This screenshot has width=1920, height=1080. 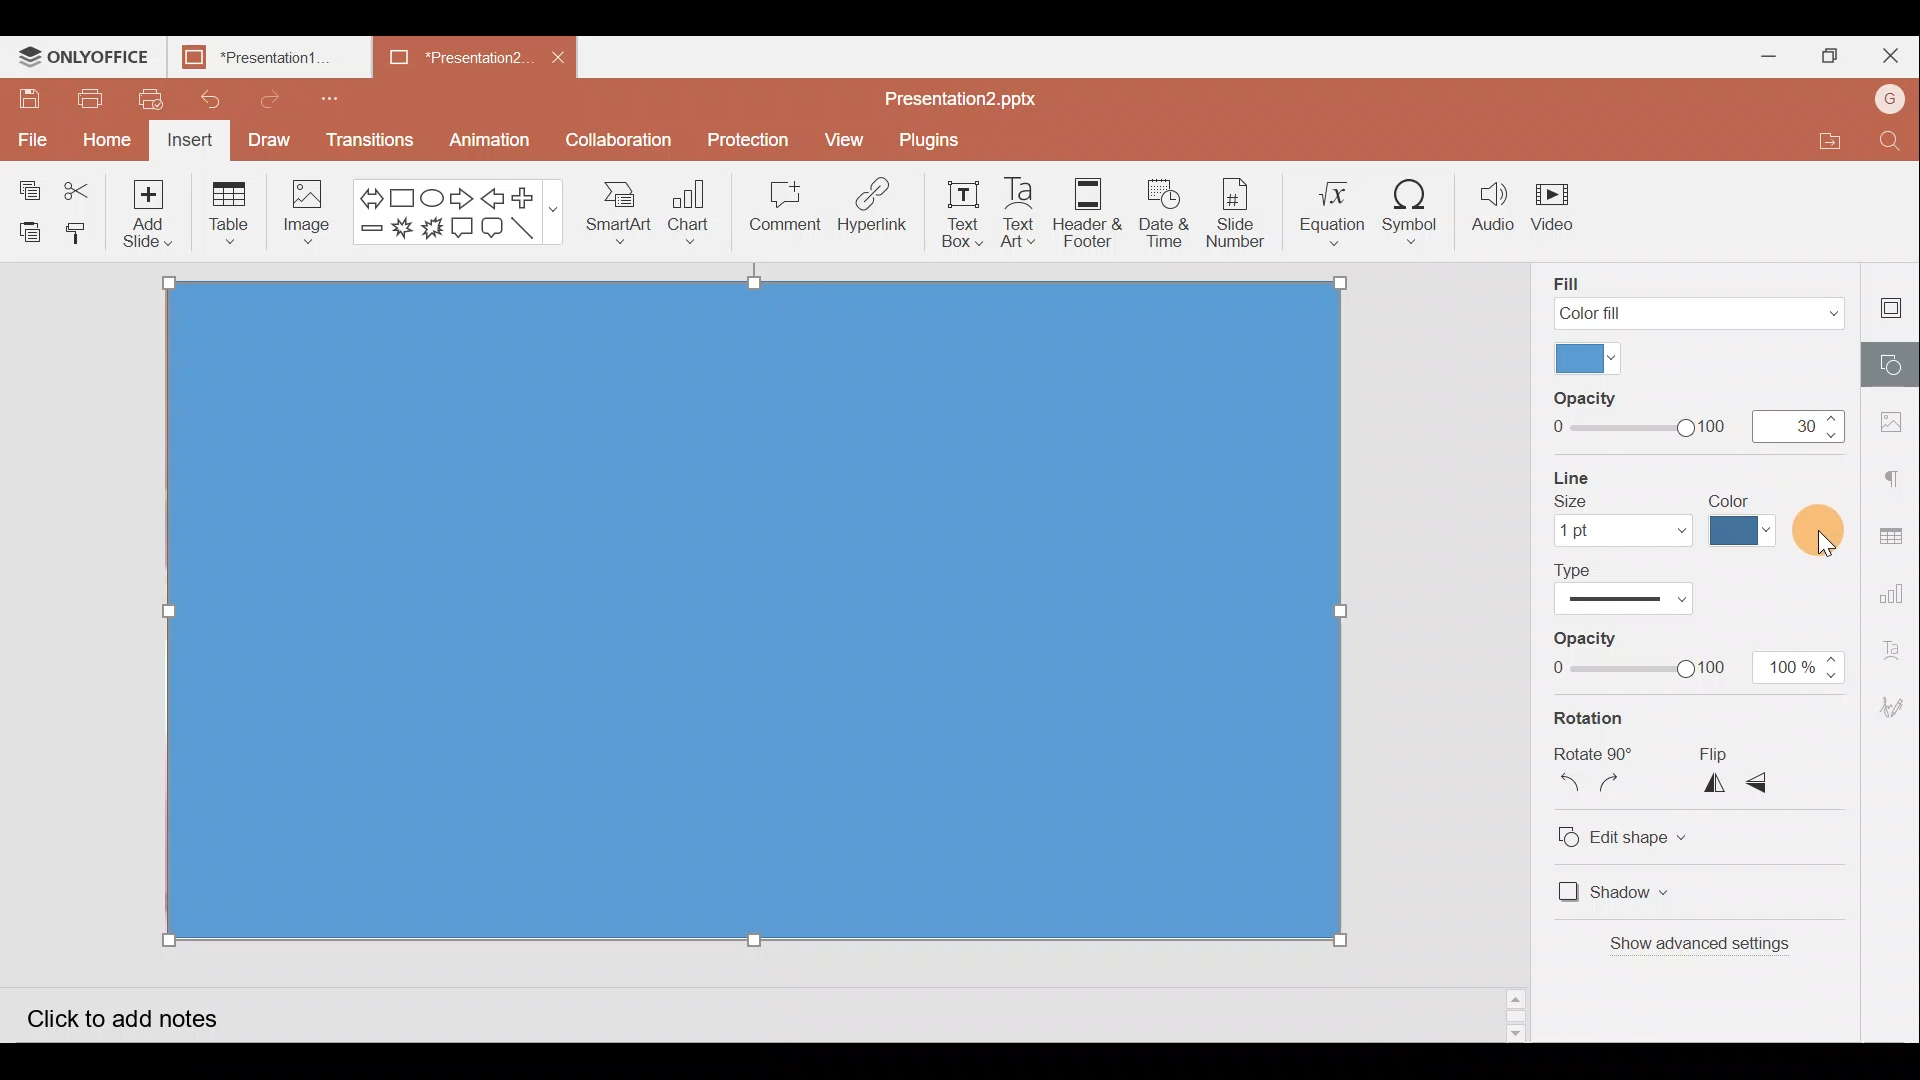 What do you see at coordinates (324, 95) in the screenshot?
I see `Customize quick access toolbar` at bounding box center [324, 95].